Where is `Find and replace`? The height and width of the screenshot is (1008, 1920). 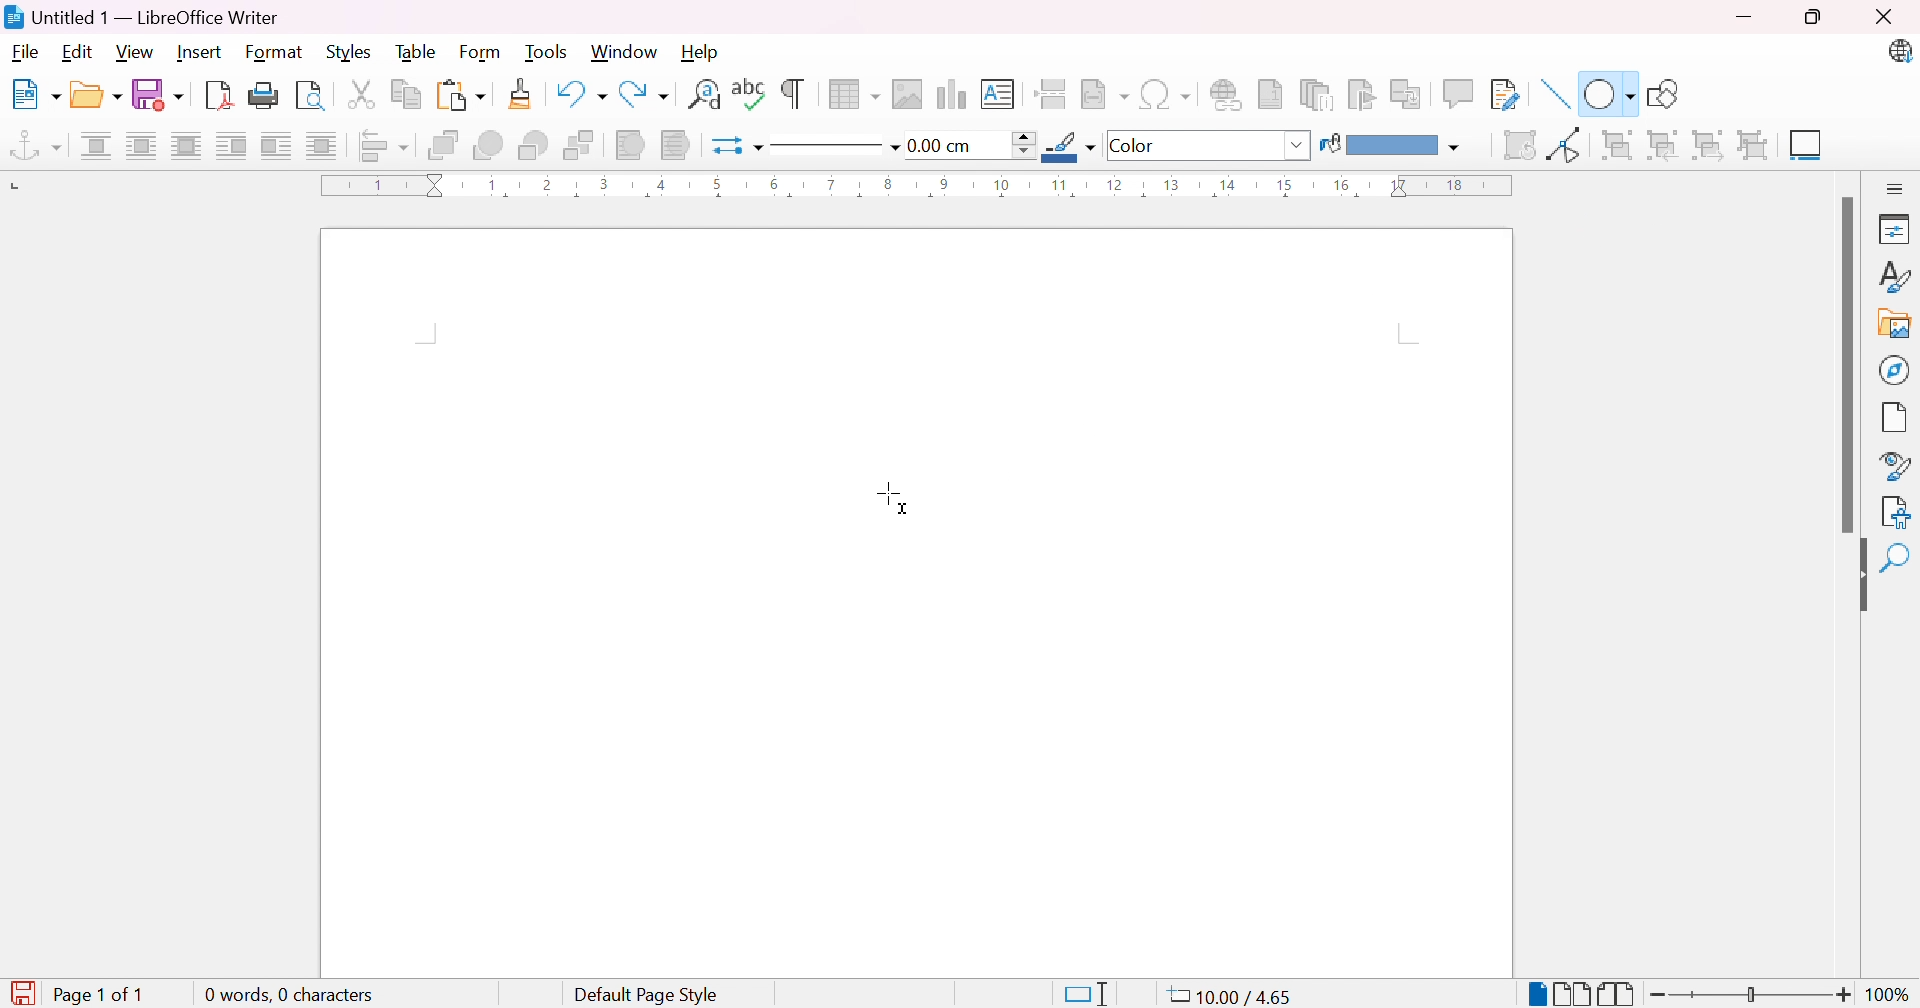 Find and replace is located at coordinates (702, 94).